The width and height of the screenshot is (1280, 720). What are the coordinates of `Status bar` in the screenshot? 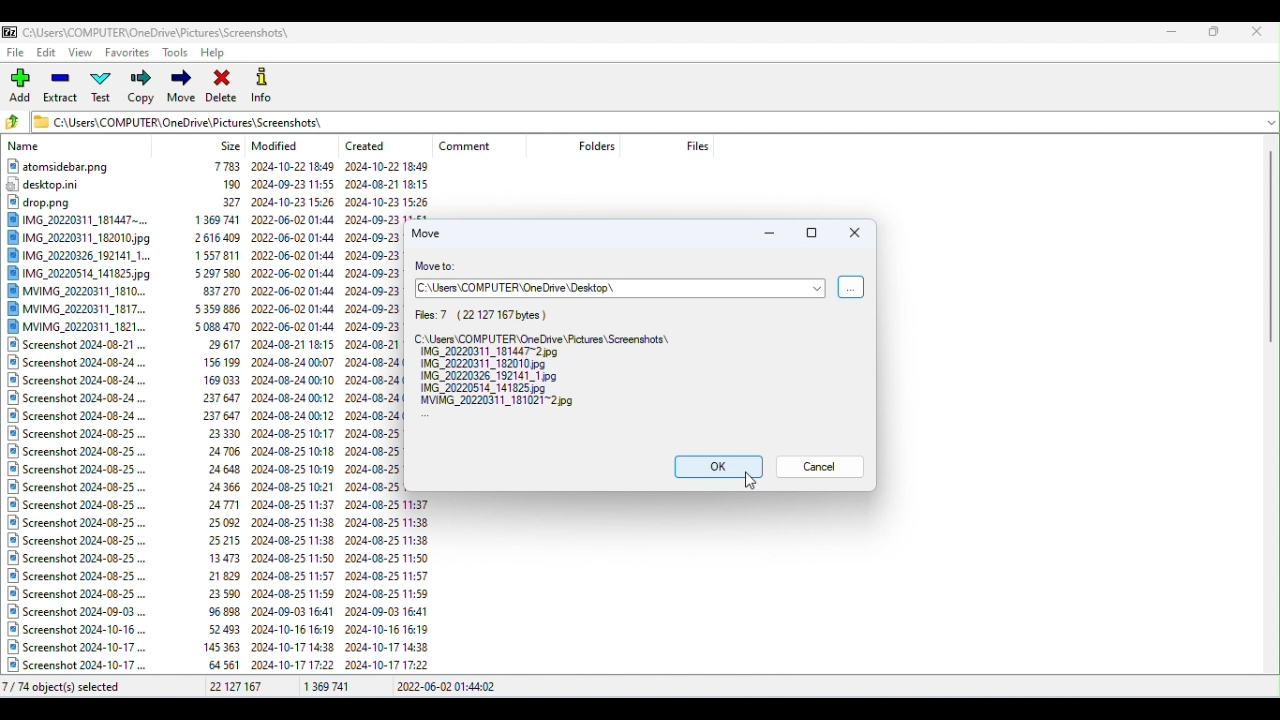 It's located at (638, 689).